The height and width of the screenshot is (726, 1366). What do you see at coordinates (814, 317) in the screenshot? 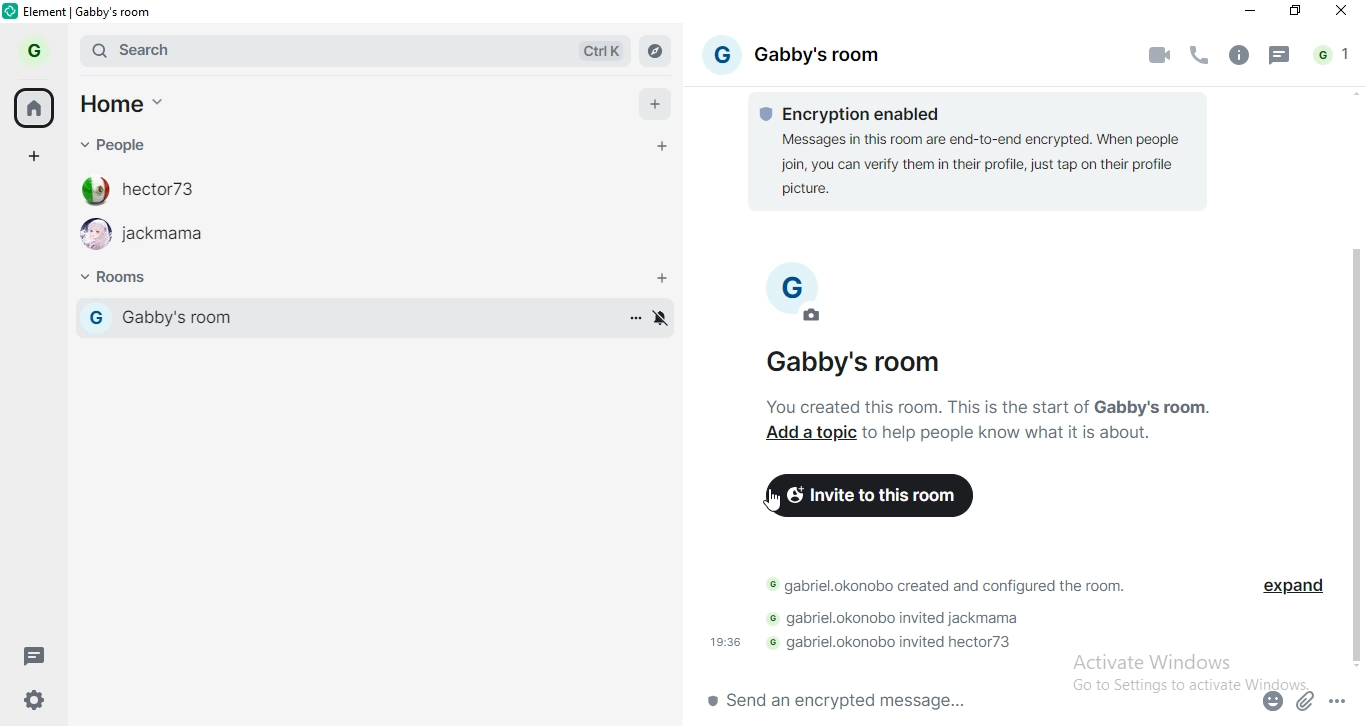
I see `edit` at bounding box center [814, 317].